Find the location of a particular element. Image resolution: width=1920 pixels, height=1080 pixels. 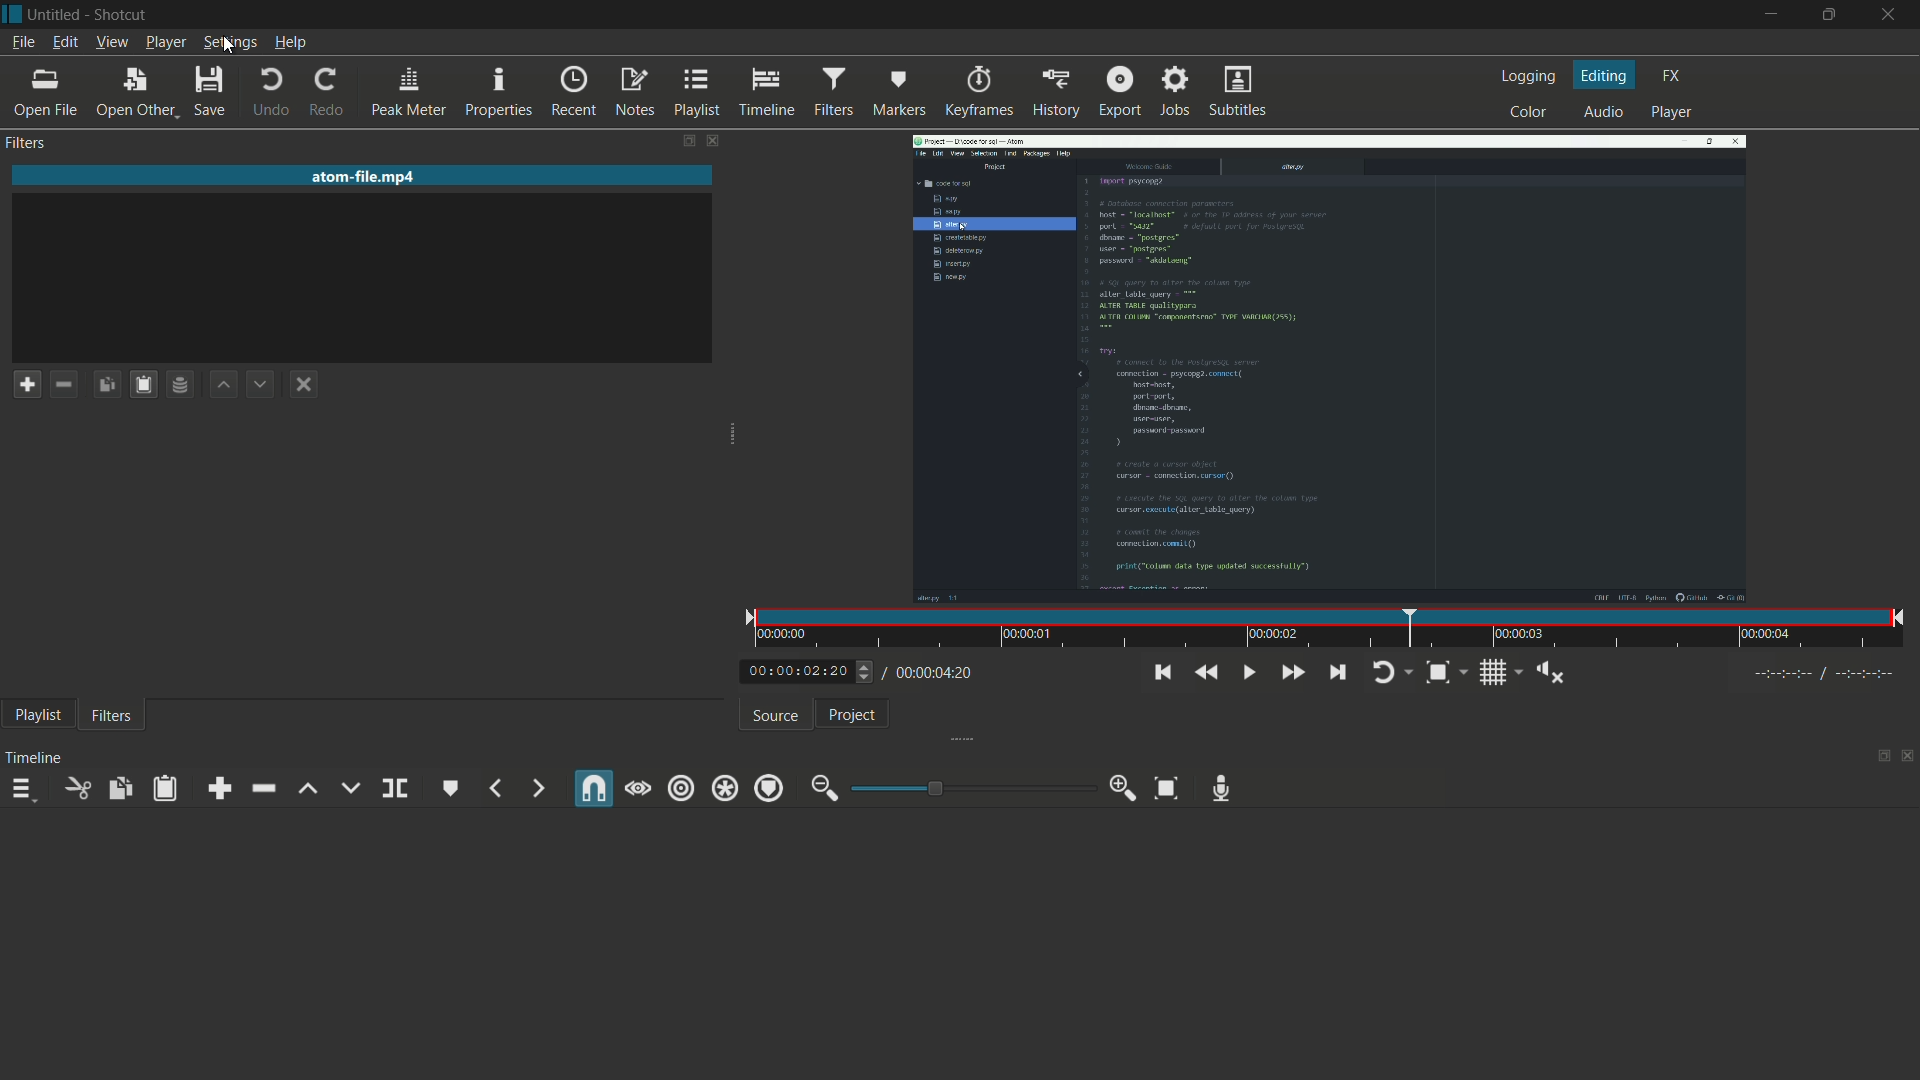

peak meter is located at coordinates (408, 92).